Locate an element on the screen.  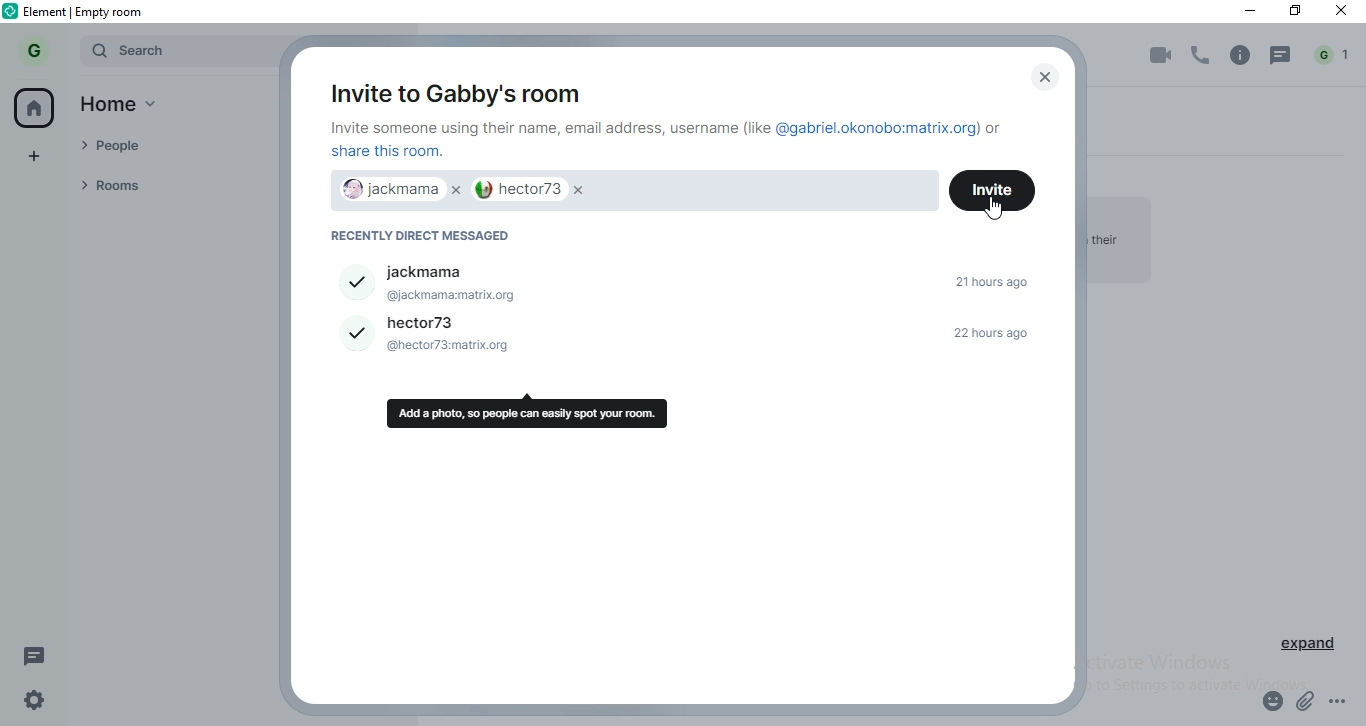
close is located at coordinates (1344, 13).